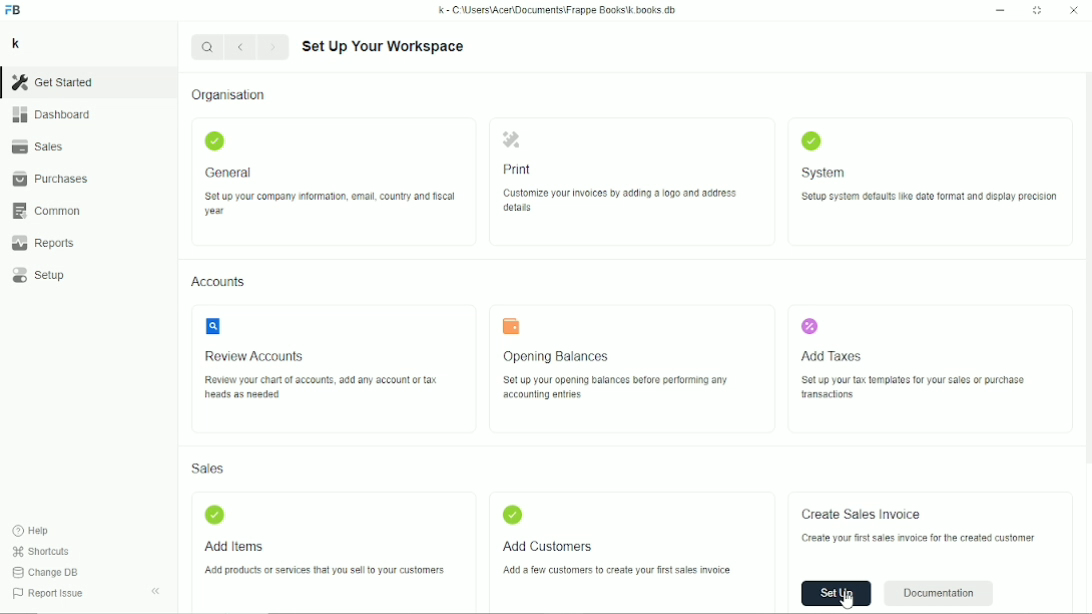 This screenshot has width=1092, height=614. What do you see at coordinates (217, 282) in the screenshot?
I see `Accounts` at bounding box center [217, 282].